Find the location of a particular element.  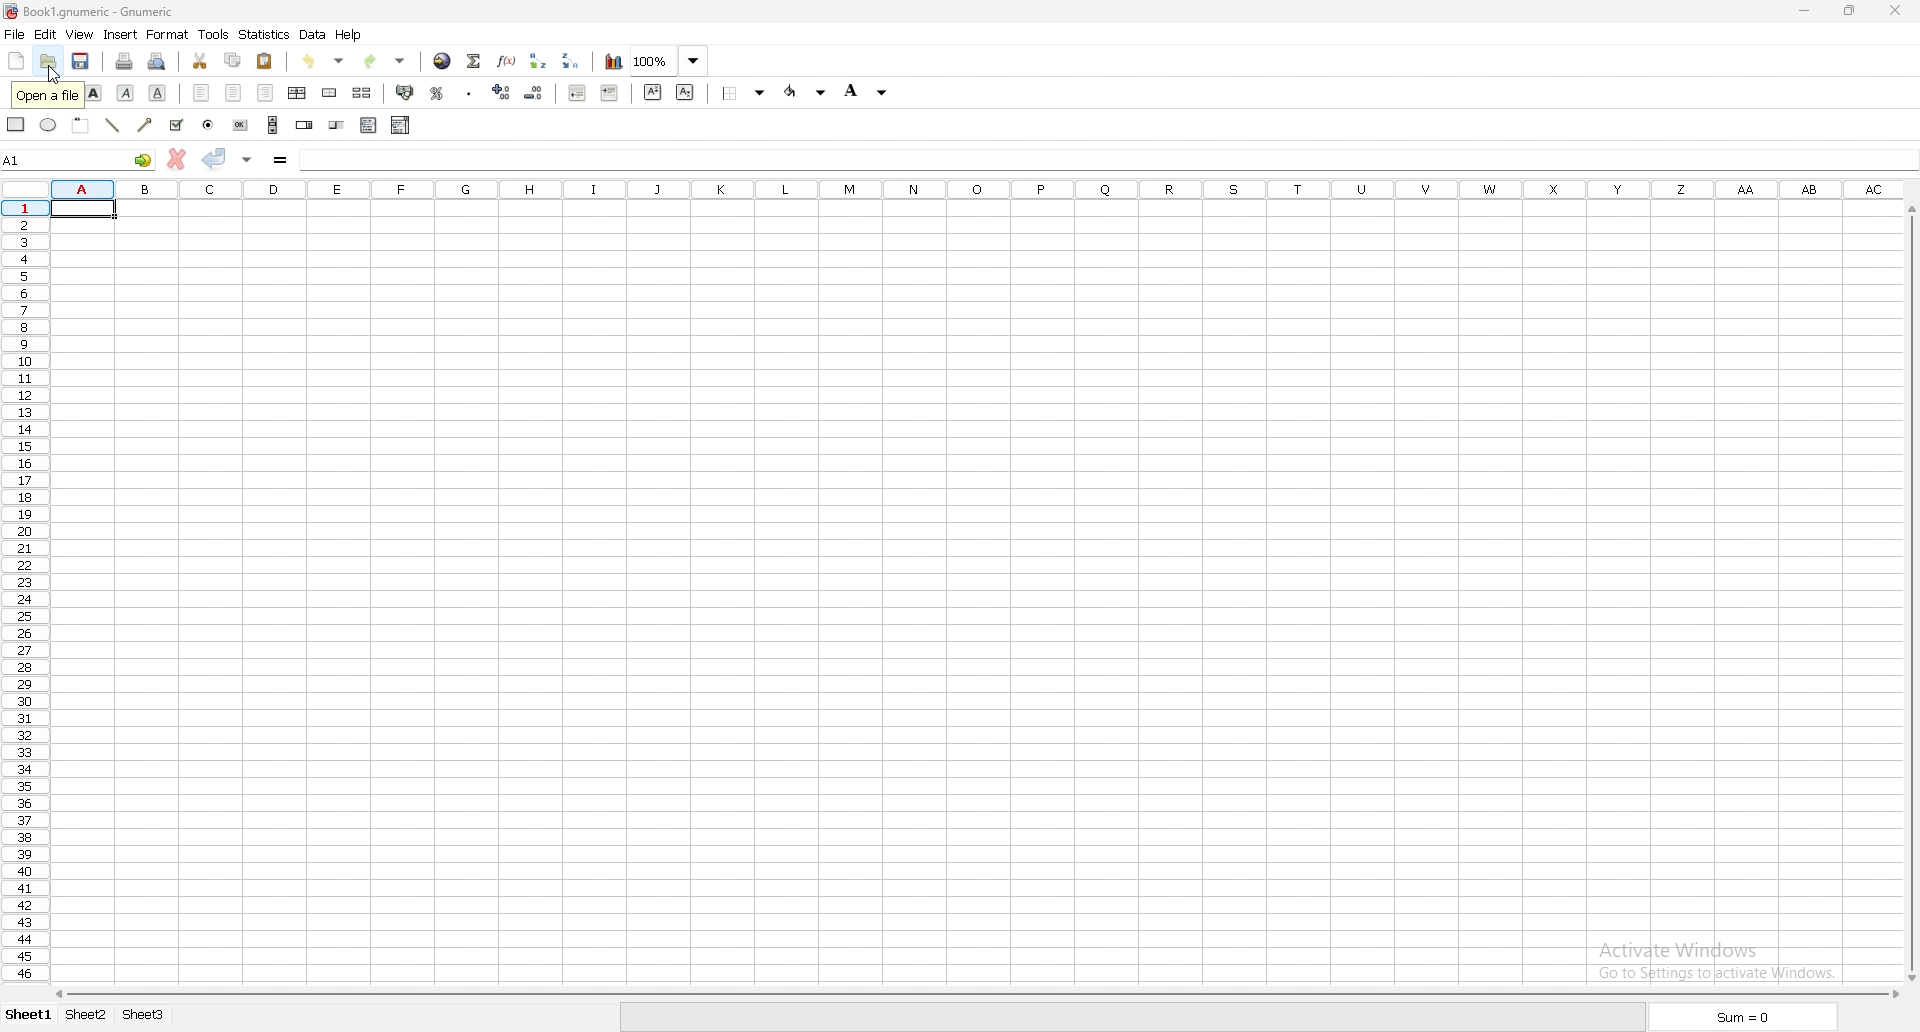

line is located at coordinates (113, 125).